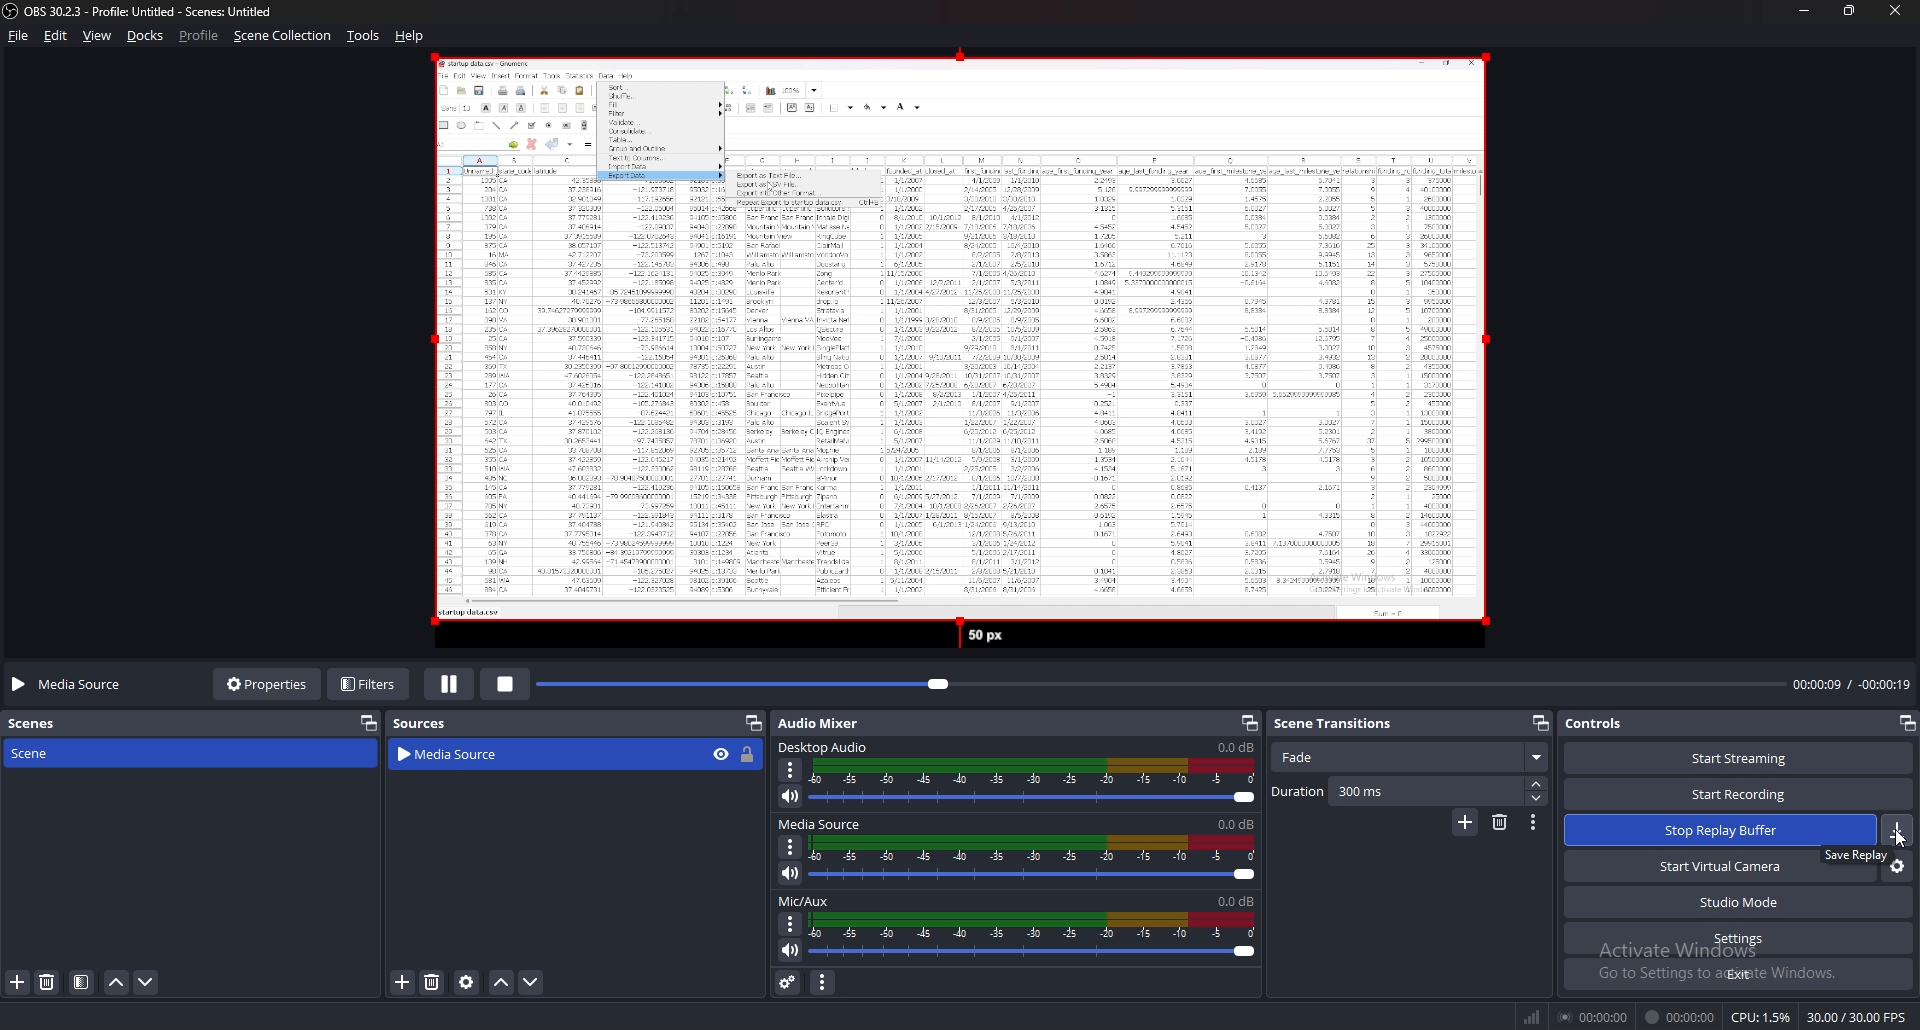 The image size is (1920, 1030). Describe the element at coordinates (721, 754) in the screenshot. I see `hide` at that location.